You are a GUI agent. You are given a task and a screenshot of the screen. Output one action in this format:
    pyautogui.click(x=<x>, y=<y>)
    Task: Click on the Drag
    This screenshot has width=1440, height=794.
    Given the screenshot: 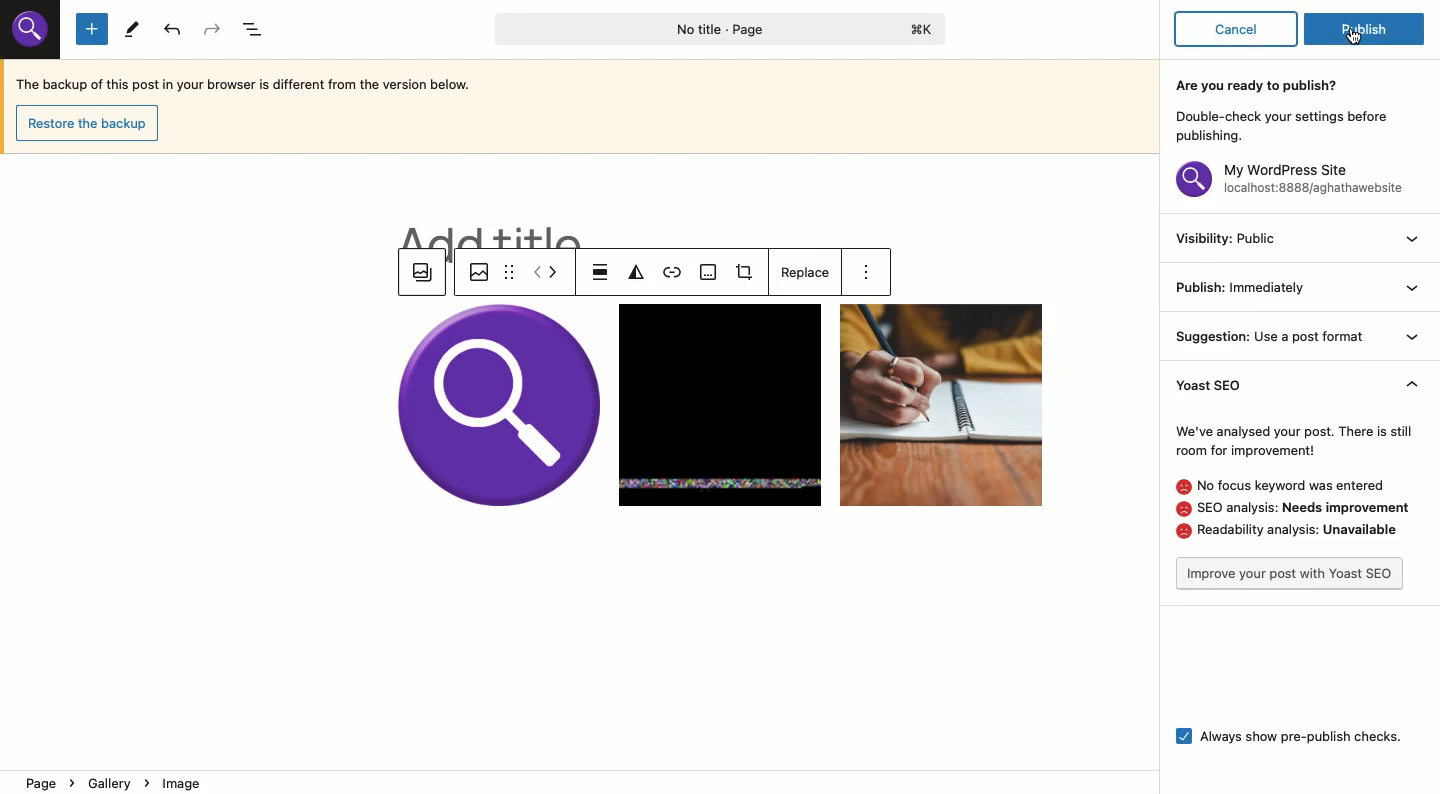 What is the action you would take?
    pyautogui.click(x=508, y=271)
    